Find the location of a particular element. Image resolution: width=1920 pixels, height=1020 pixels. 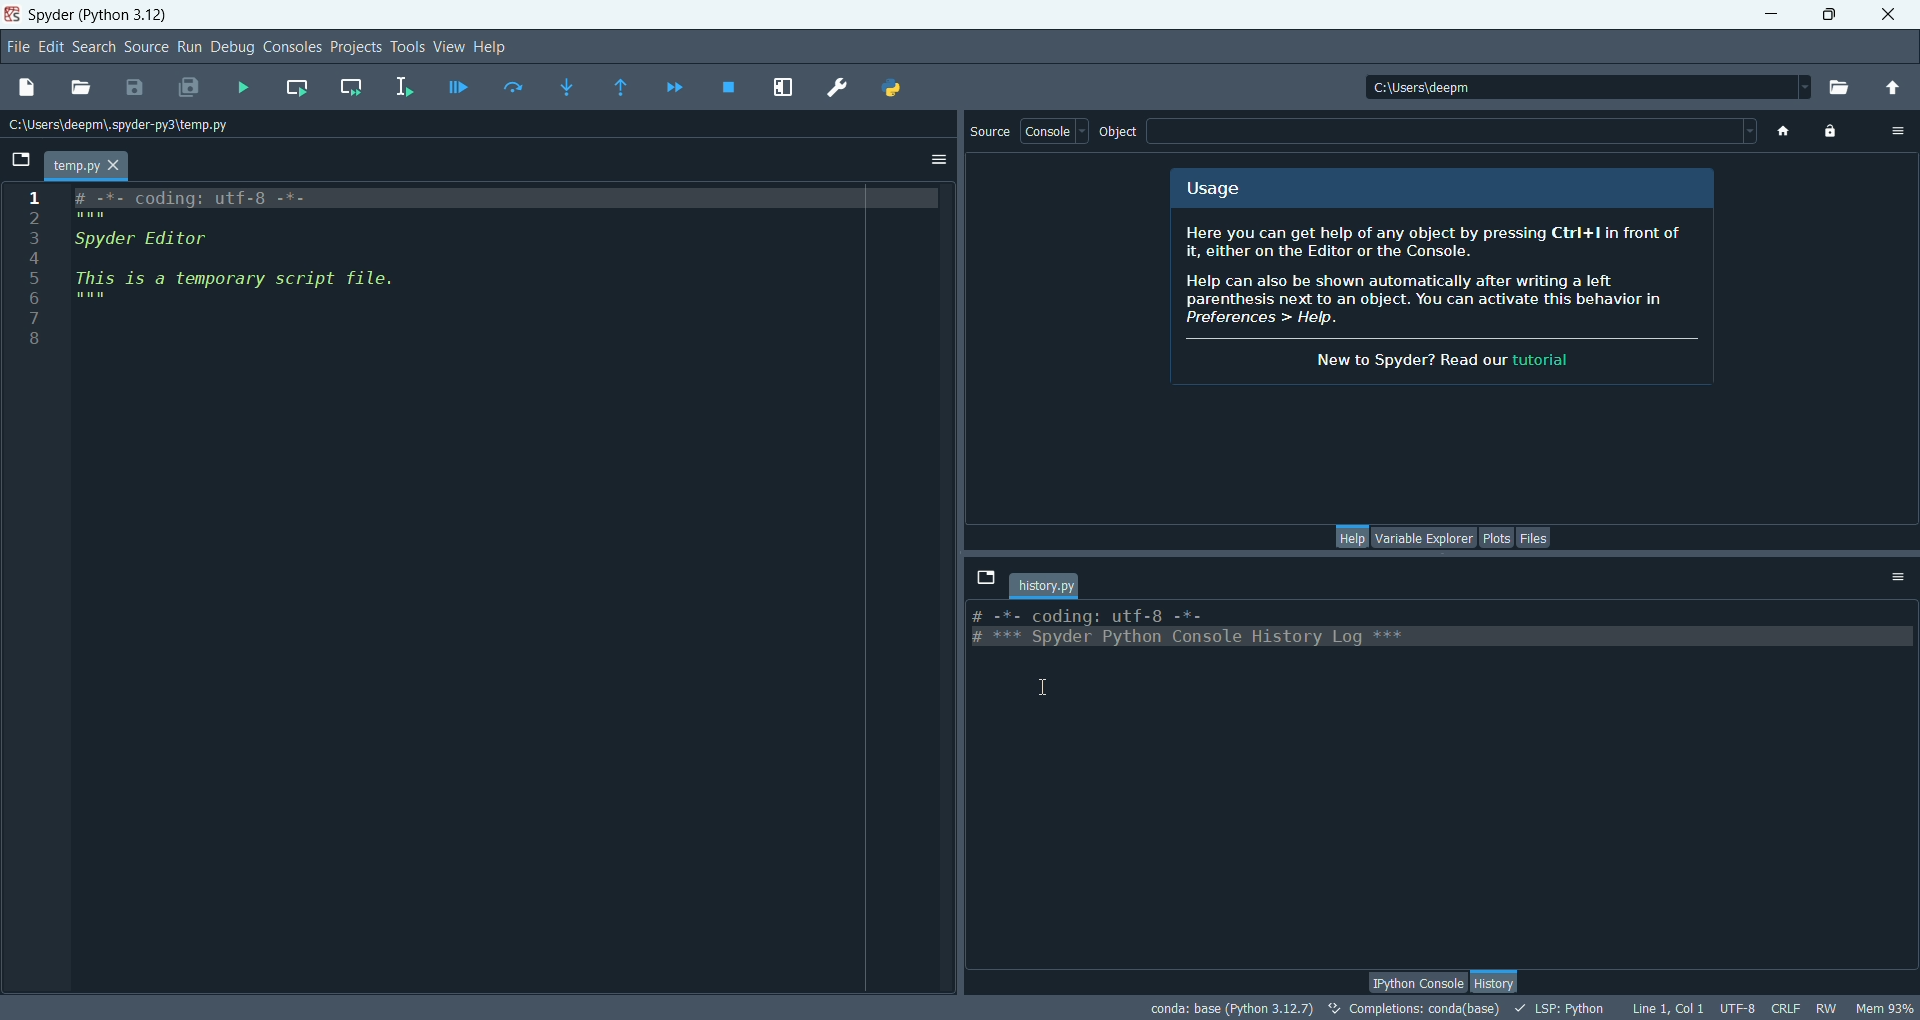

CRLF is located at coordinates (1786, 1008).